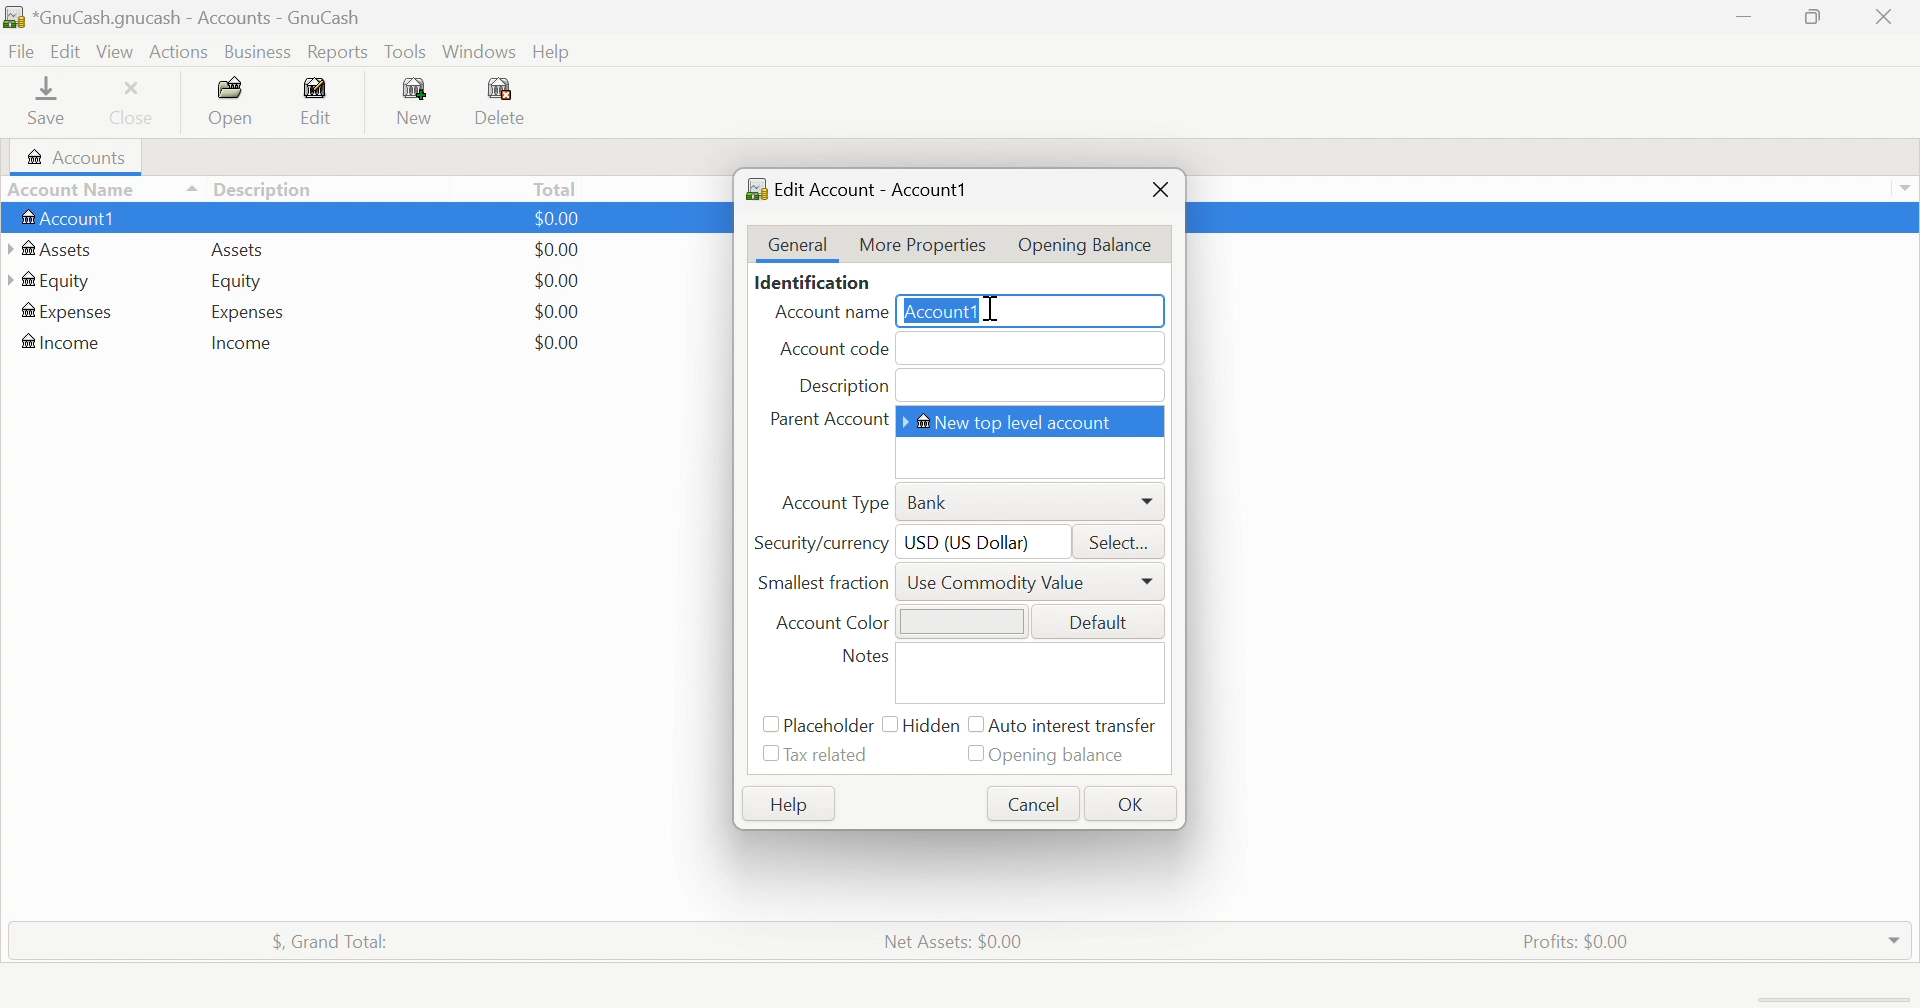 This screenshot has height=1008, width=1920. I want to click on Account code, so click(836, 349).